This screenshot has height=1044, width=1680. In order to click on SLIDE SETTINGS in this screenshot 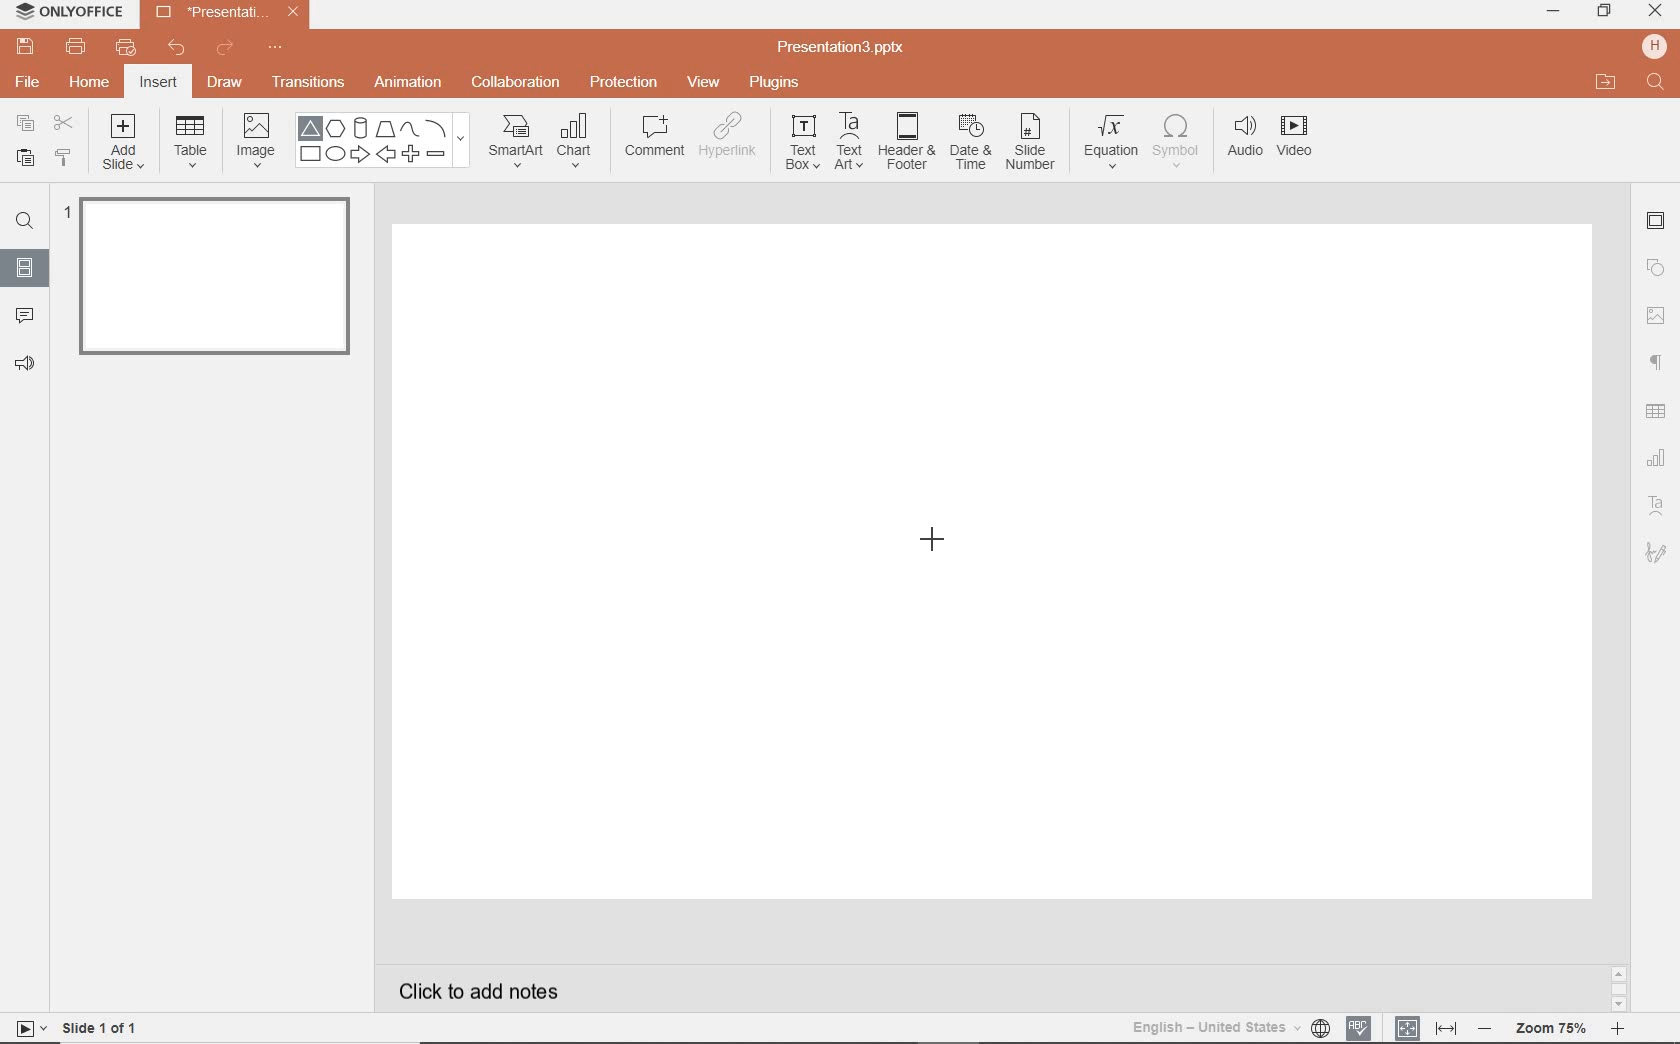, I will do `click(1656, 222)`.